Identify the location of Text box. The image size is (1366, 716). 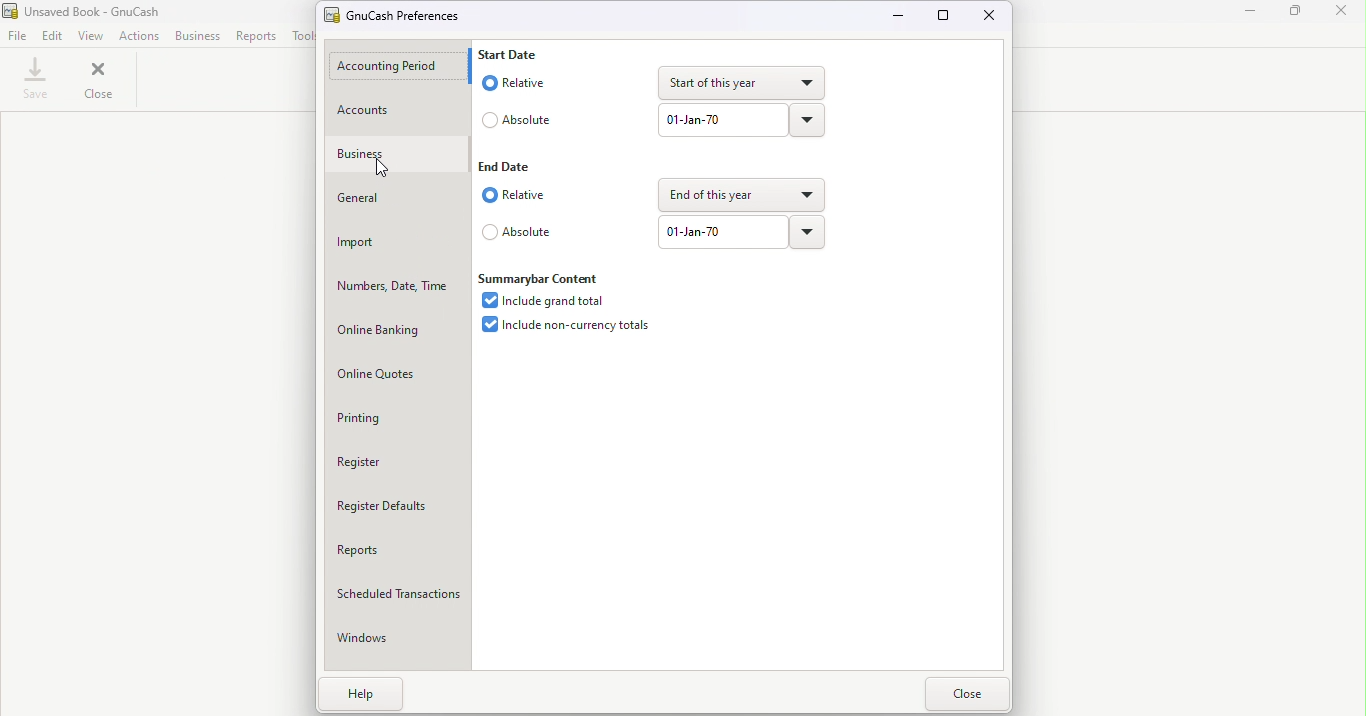
(722, 121).